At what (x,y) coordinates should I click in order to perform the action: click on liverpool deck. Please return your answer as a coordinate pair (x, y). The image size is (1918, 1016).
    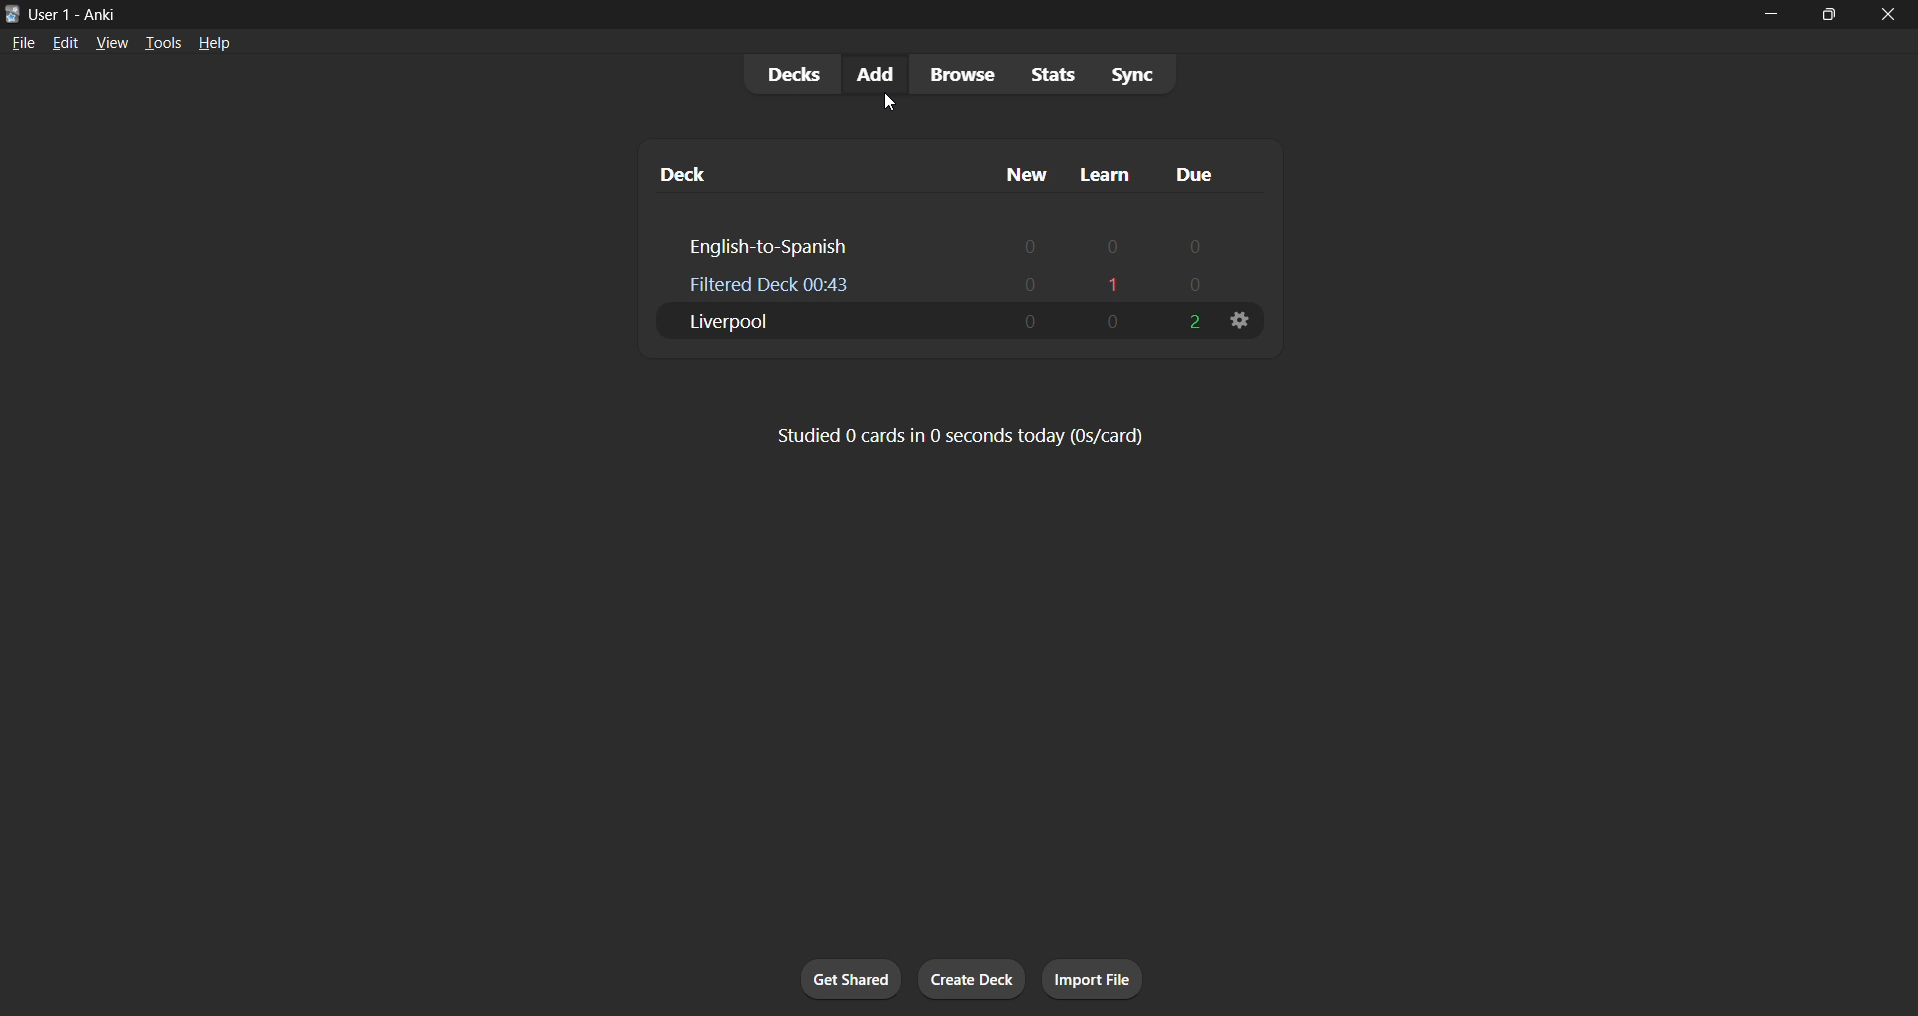
    Looking at the image, I should click on (933, 320).